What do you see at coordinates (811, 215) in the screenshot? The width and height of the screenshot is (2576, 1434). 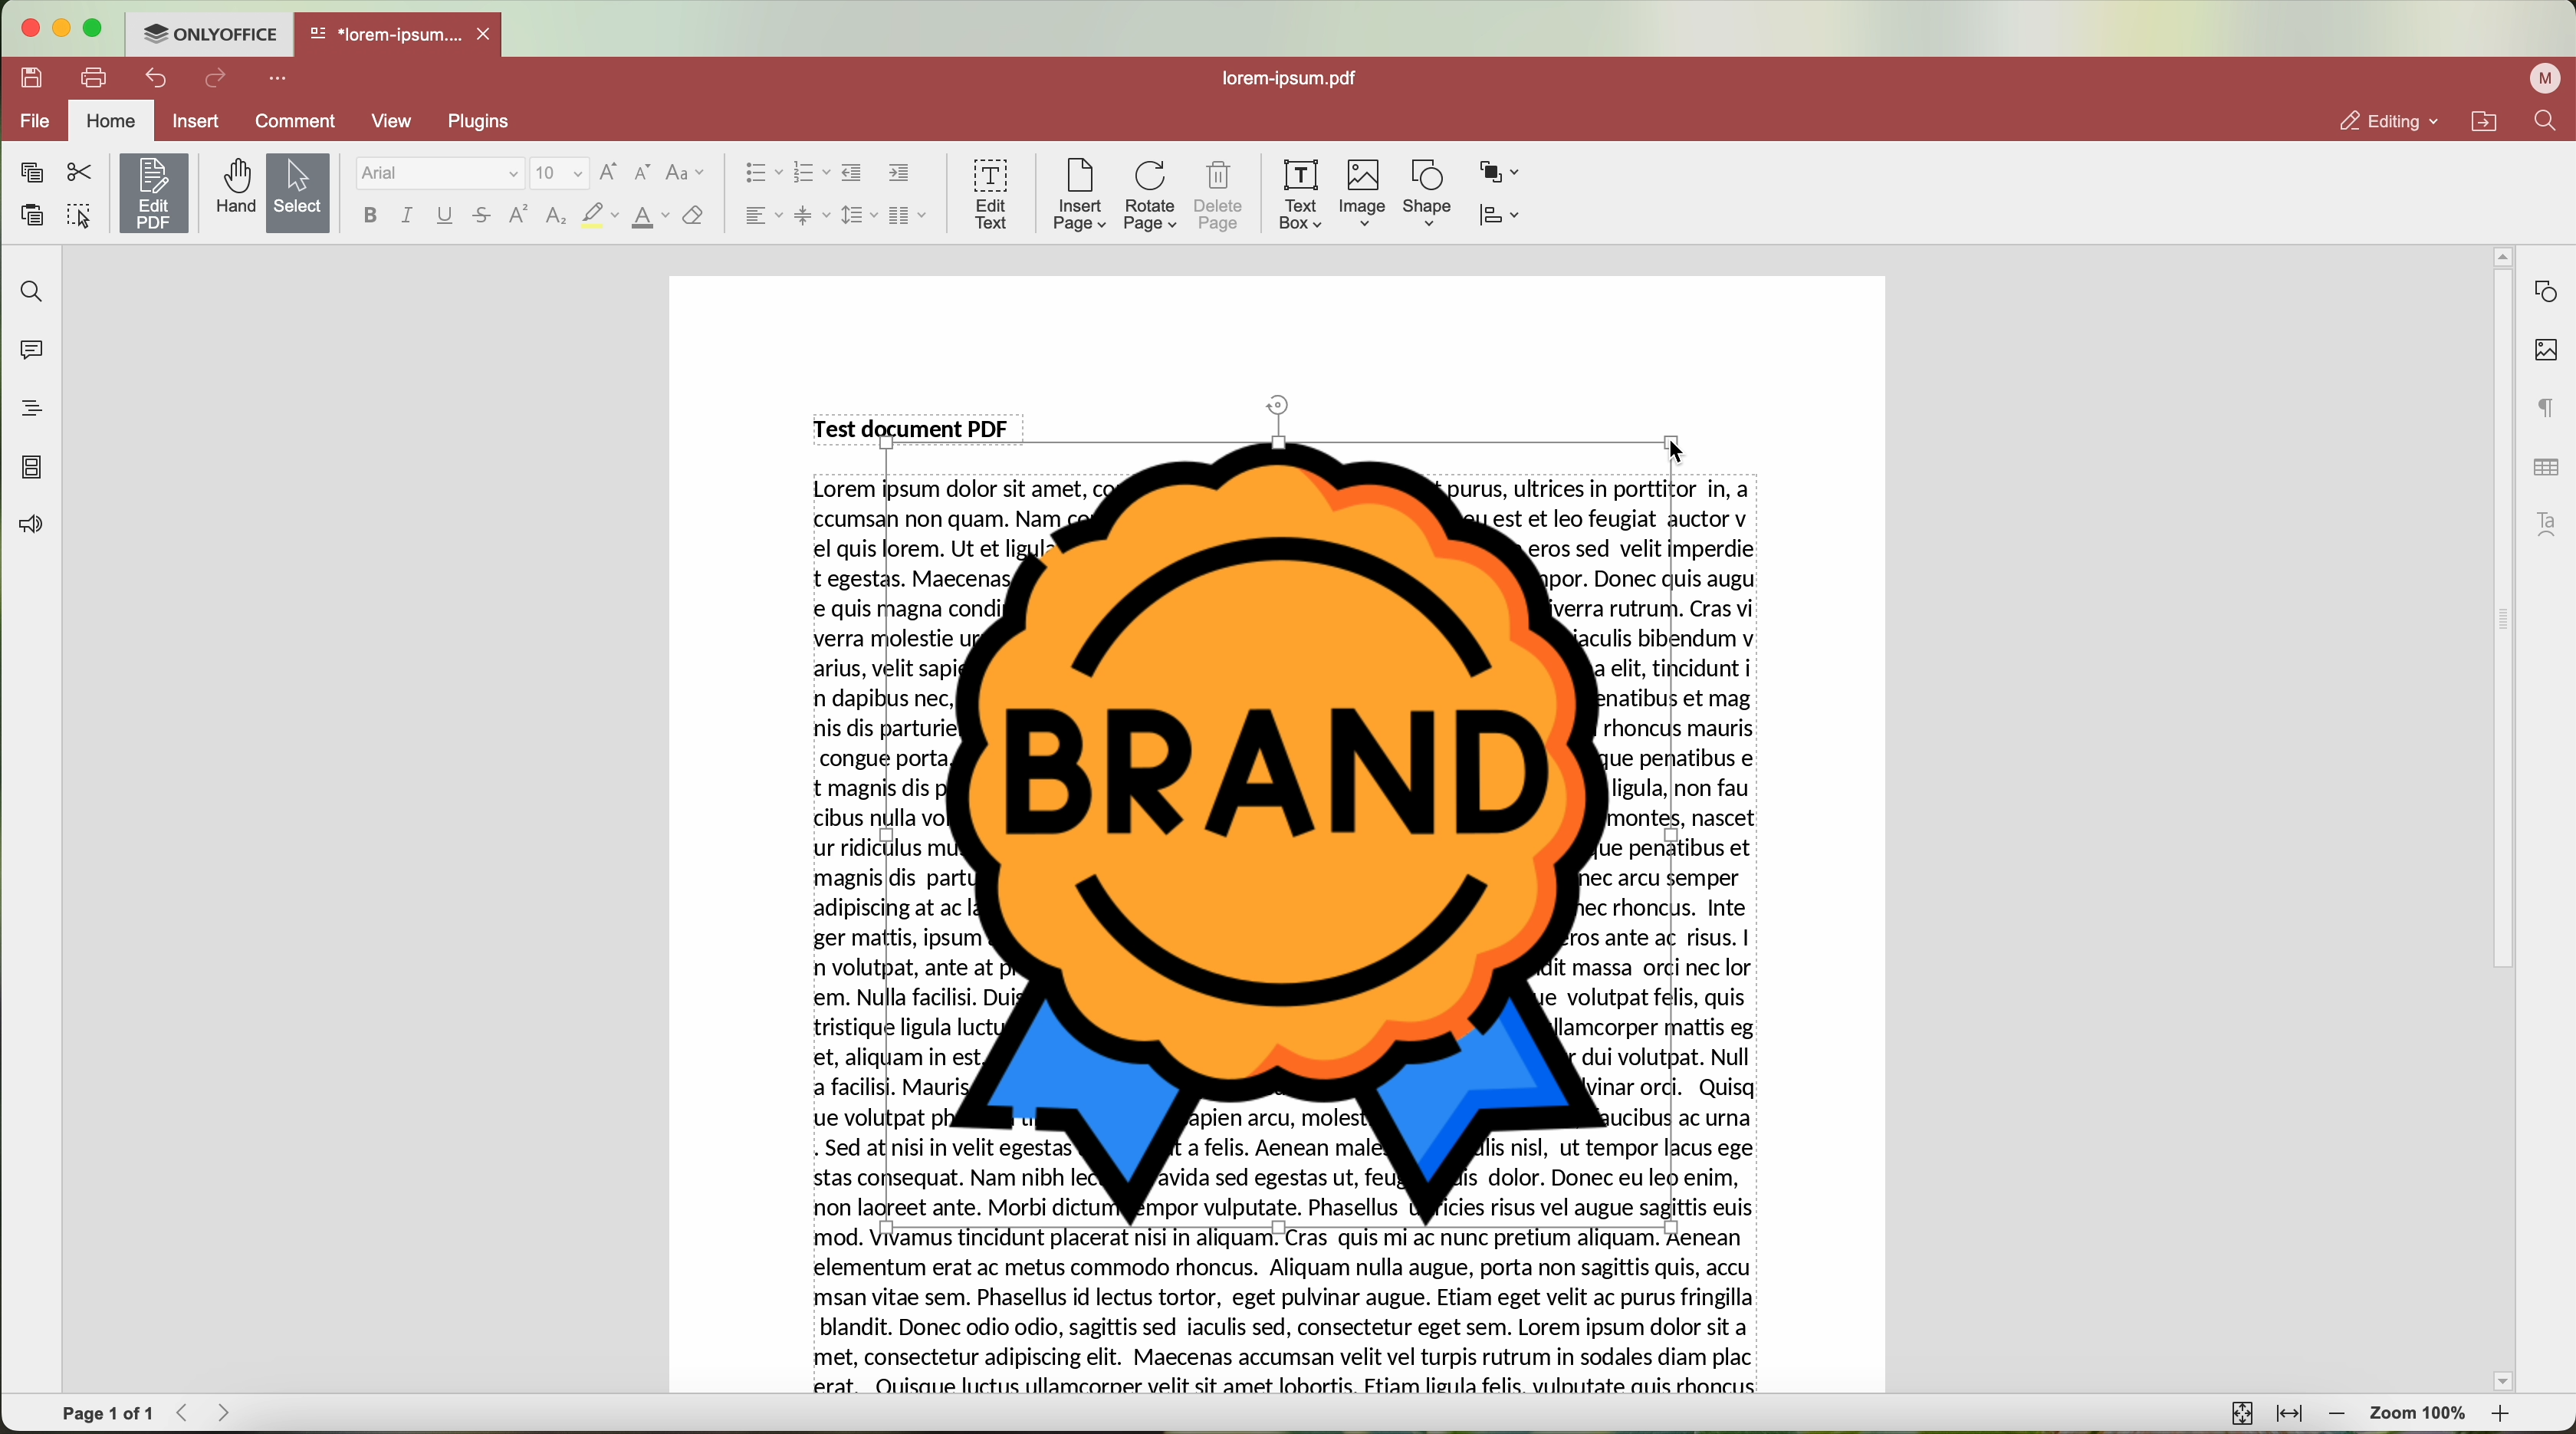 I see `vertical align` at bounding box center [811, 215].